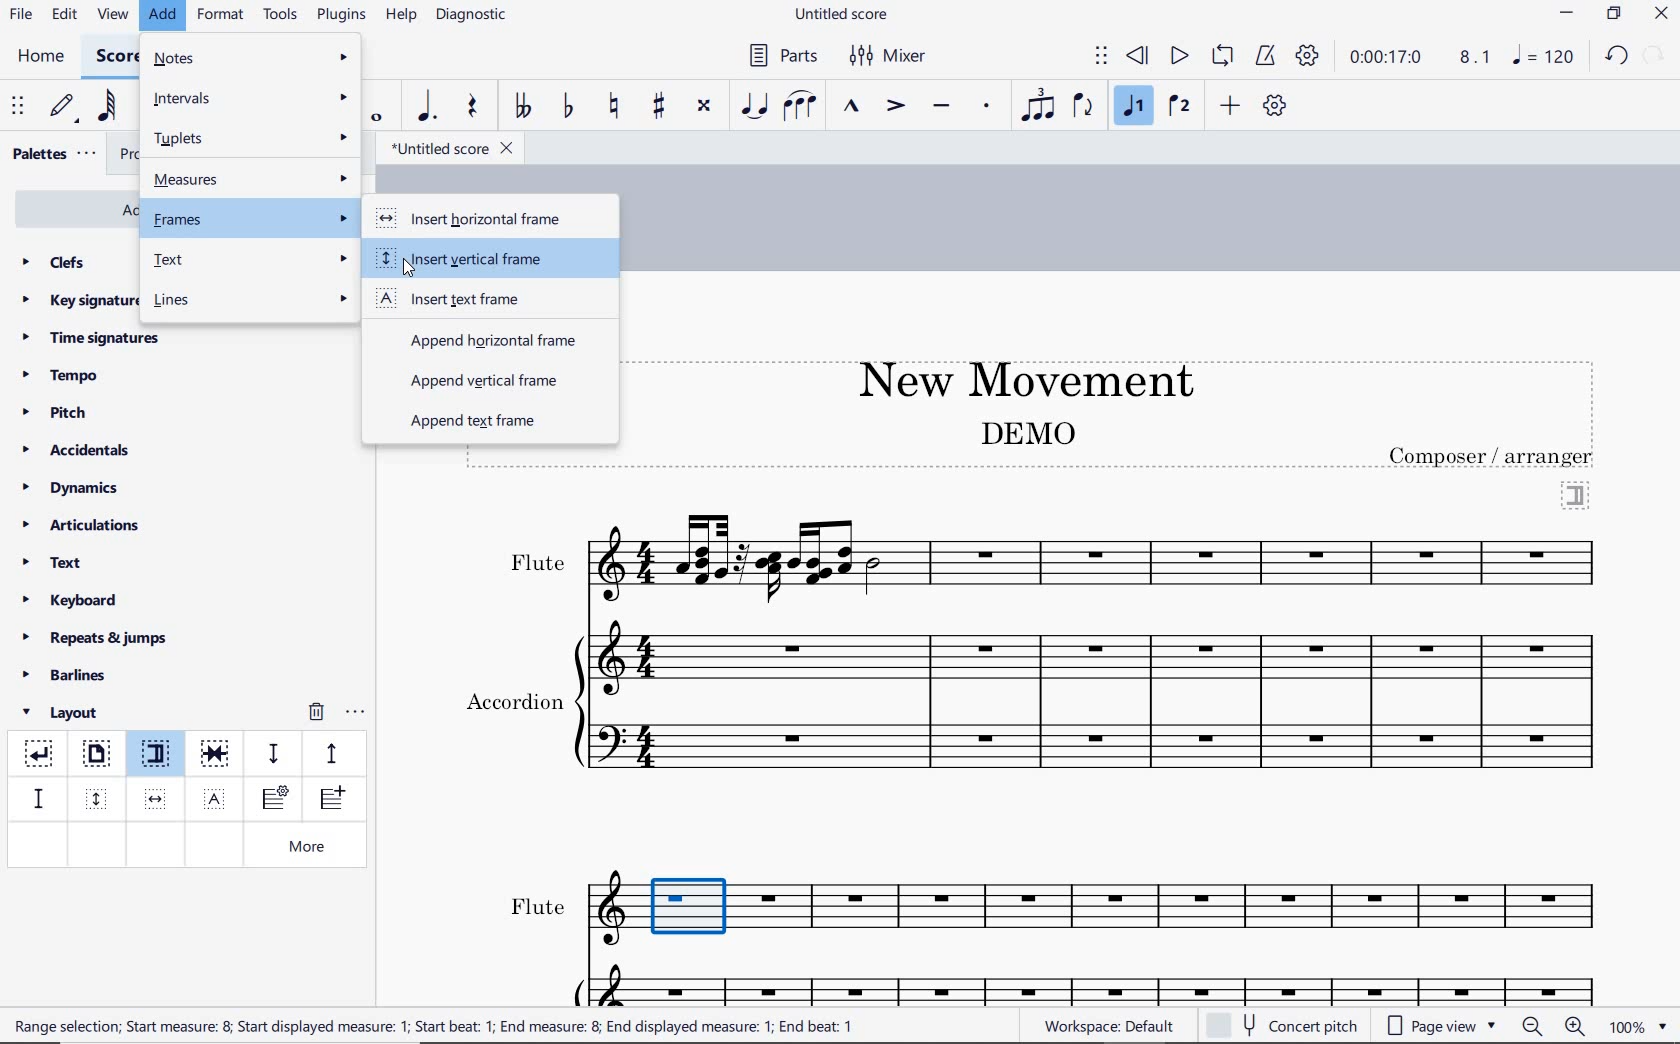 The height and width of the screenshot is (1044, 1680). Describe the element at coordinates (91, 337) in the screenshot. I see `time signatures` at that location.